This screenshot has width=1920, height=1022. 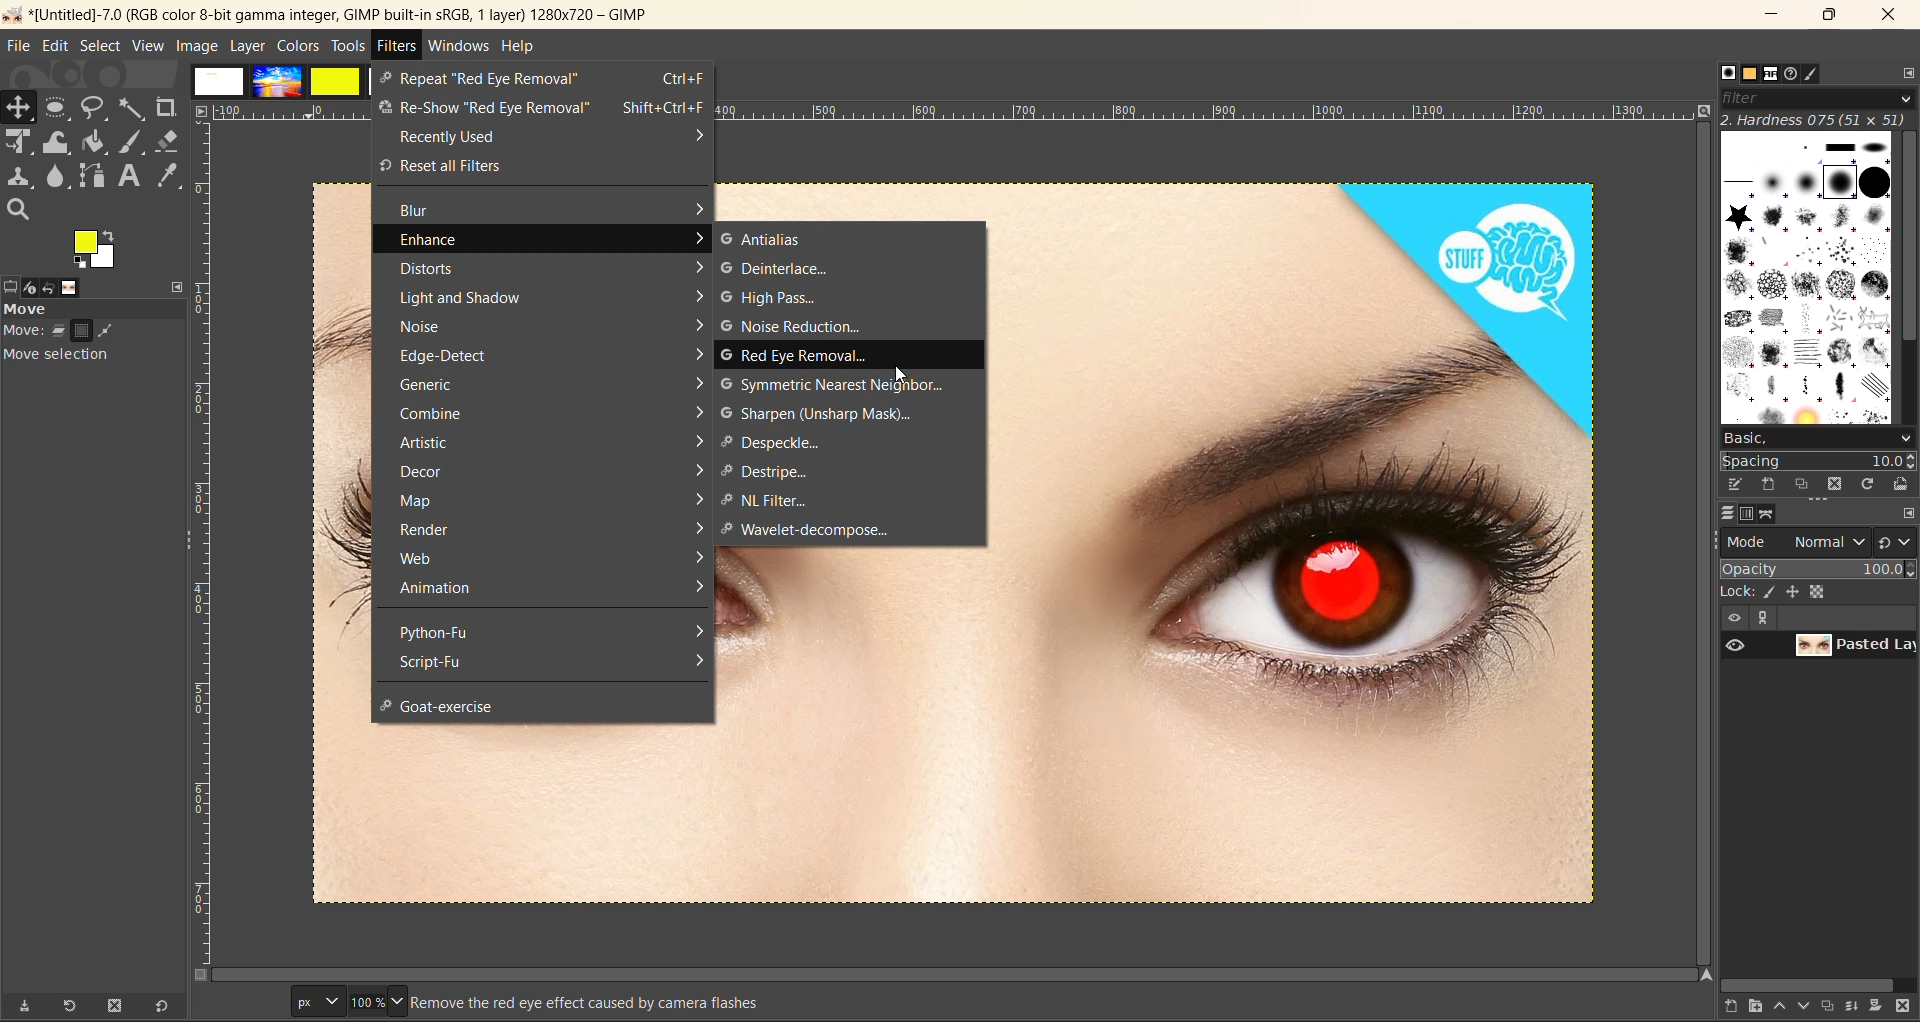 What do you see at coordinates (1907, 513) in the screenshot?
I see `configure` at bounding box center [1907, 513].